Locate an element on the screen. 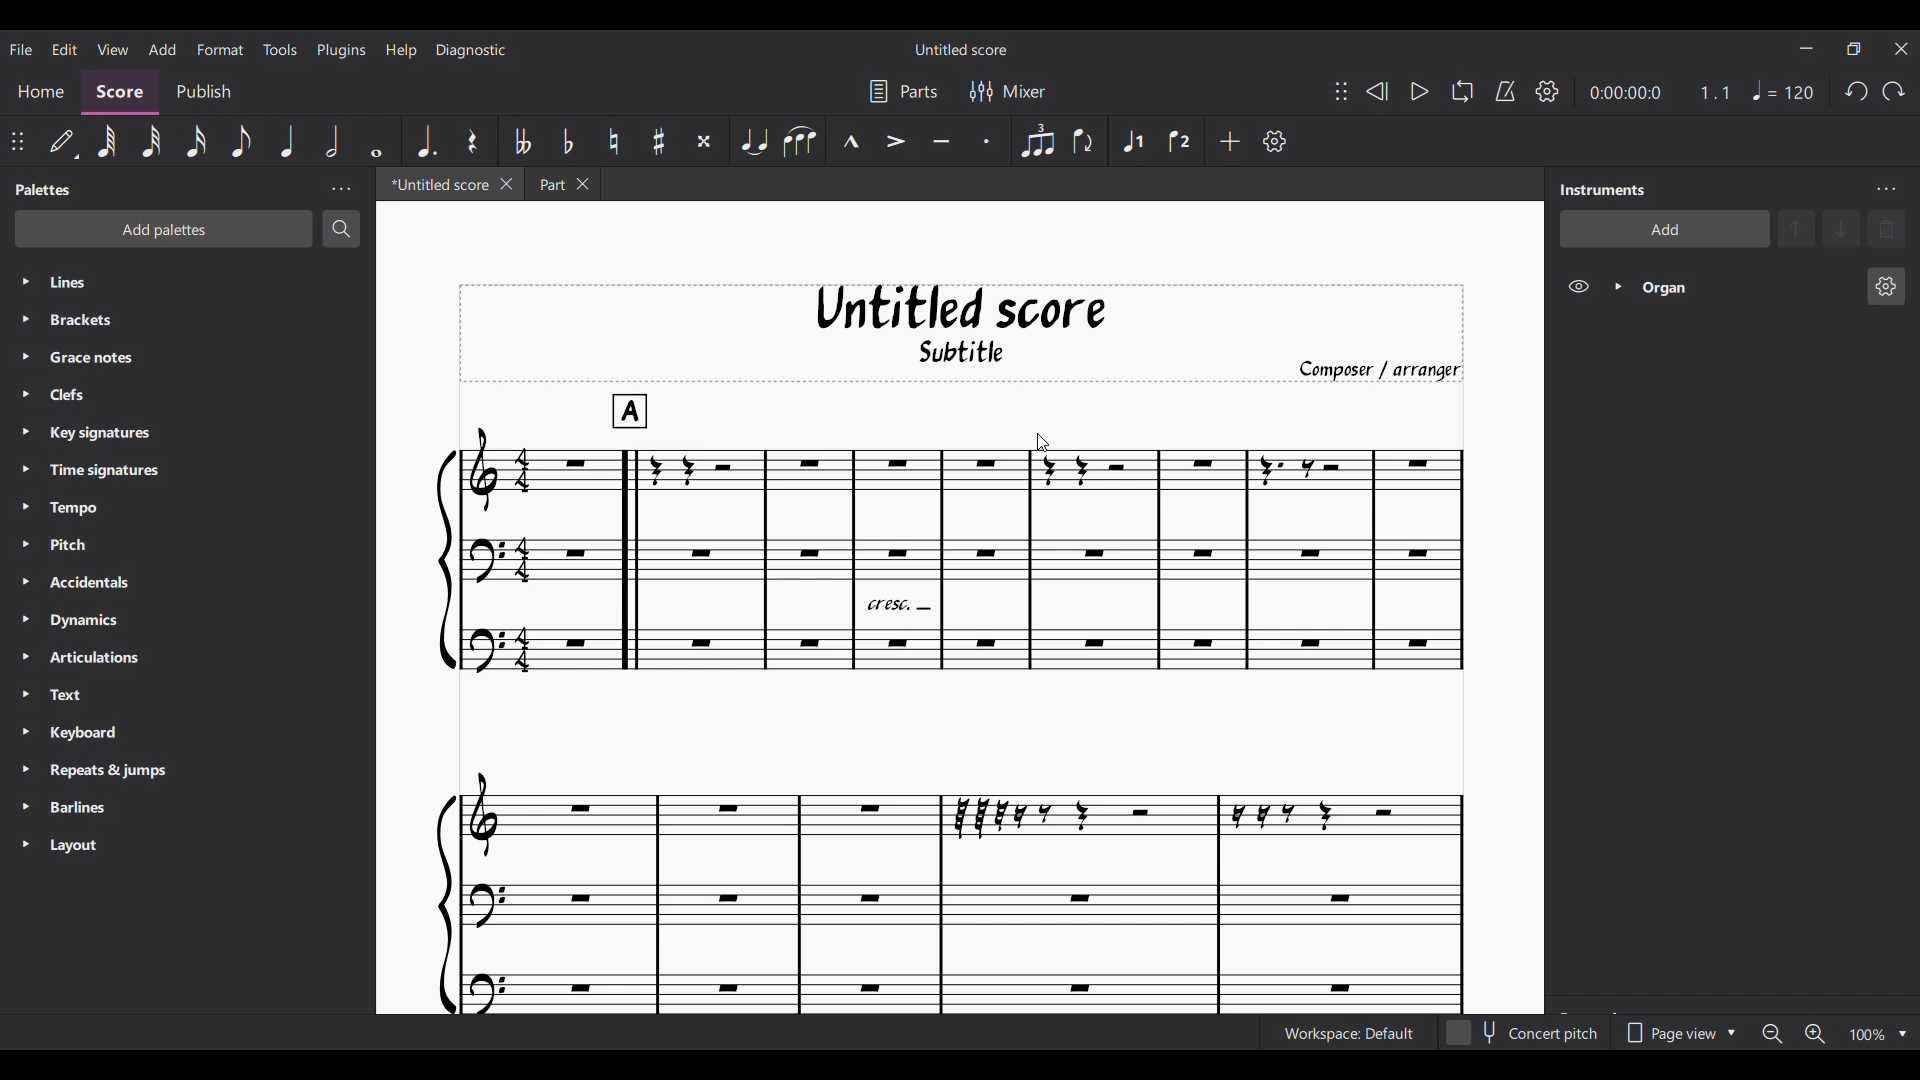 This screenshot has height=1080, width=1920. Rewind is located at coordinates (1378, 91).